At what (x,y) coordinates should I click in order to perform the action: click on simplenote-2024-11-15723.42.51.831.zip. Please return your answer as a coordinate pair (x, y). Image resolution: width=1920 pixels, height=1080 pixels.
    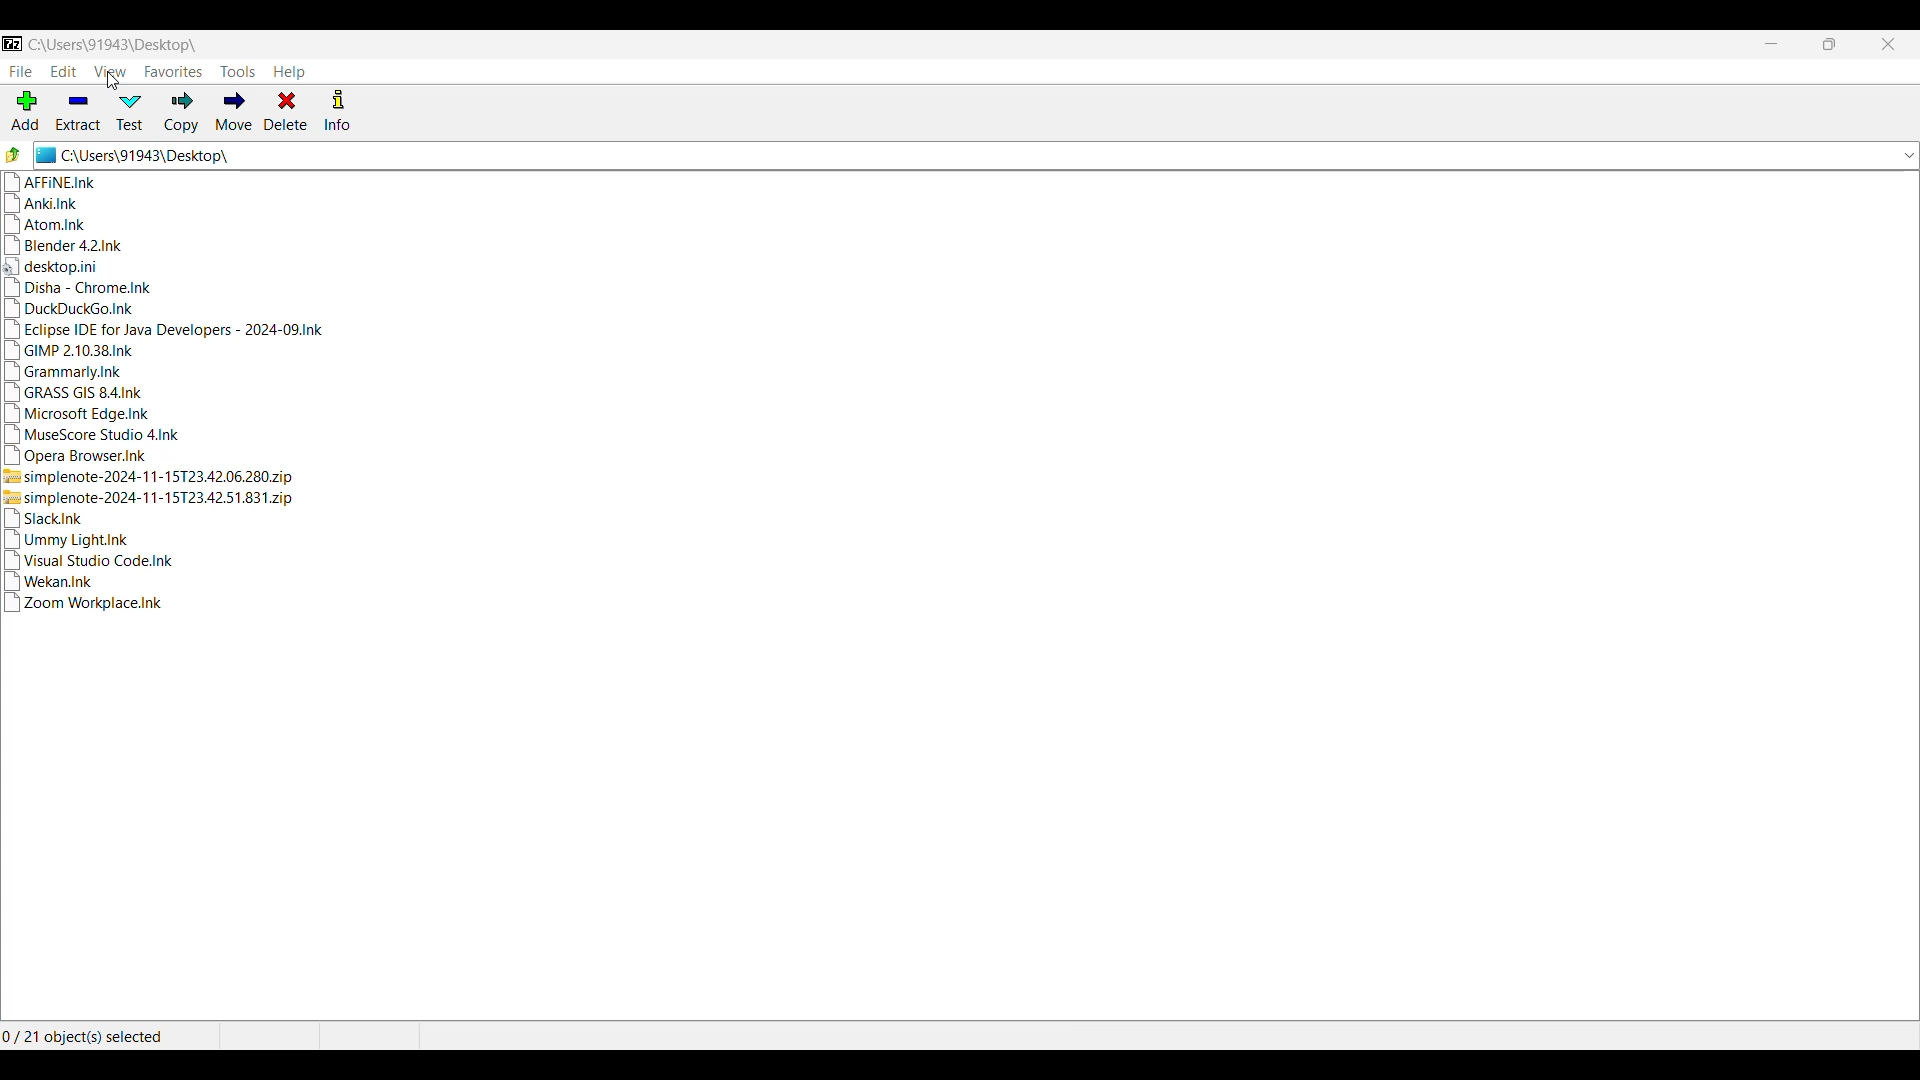
    Looking at the image, I should click on (161, 499).